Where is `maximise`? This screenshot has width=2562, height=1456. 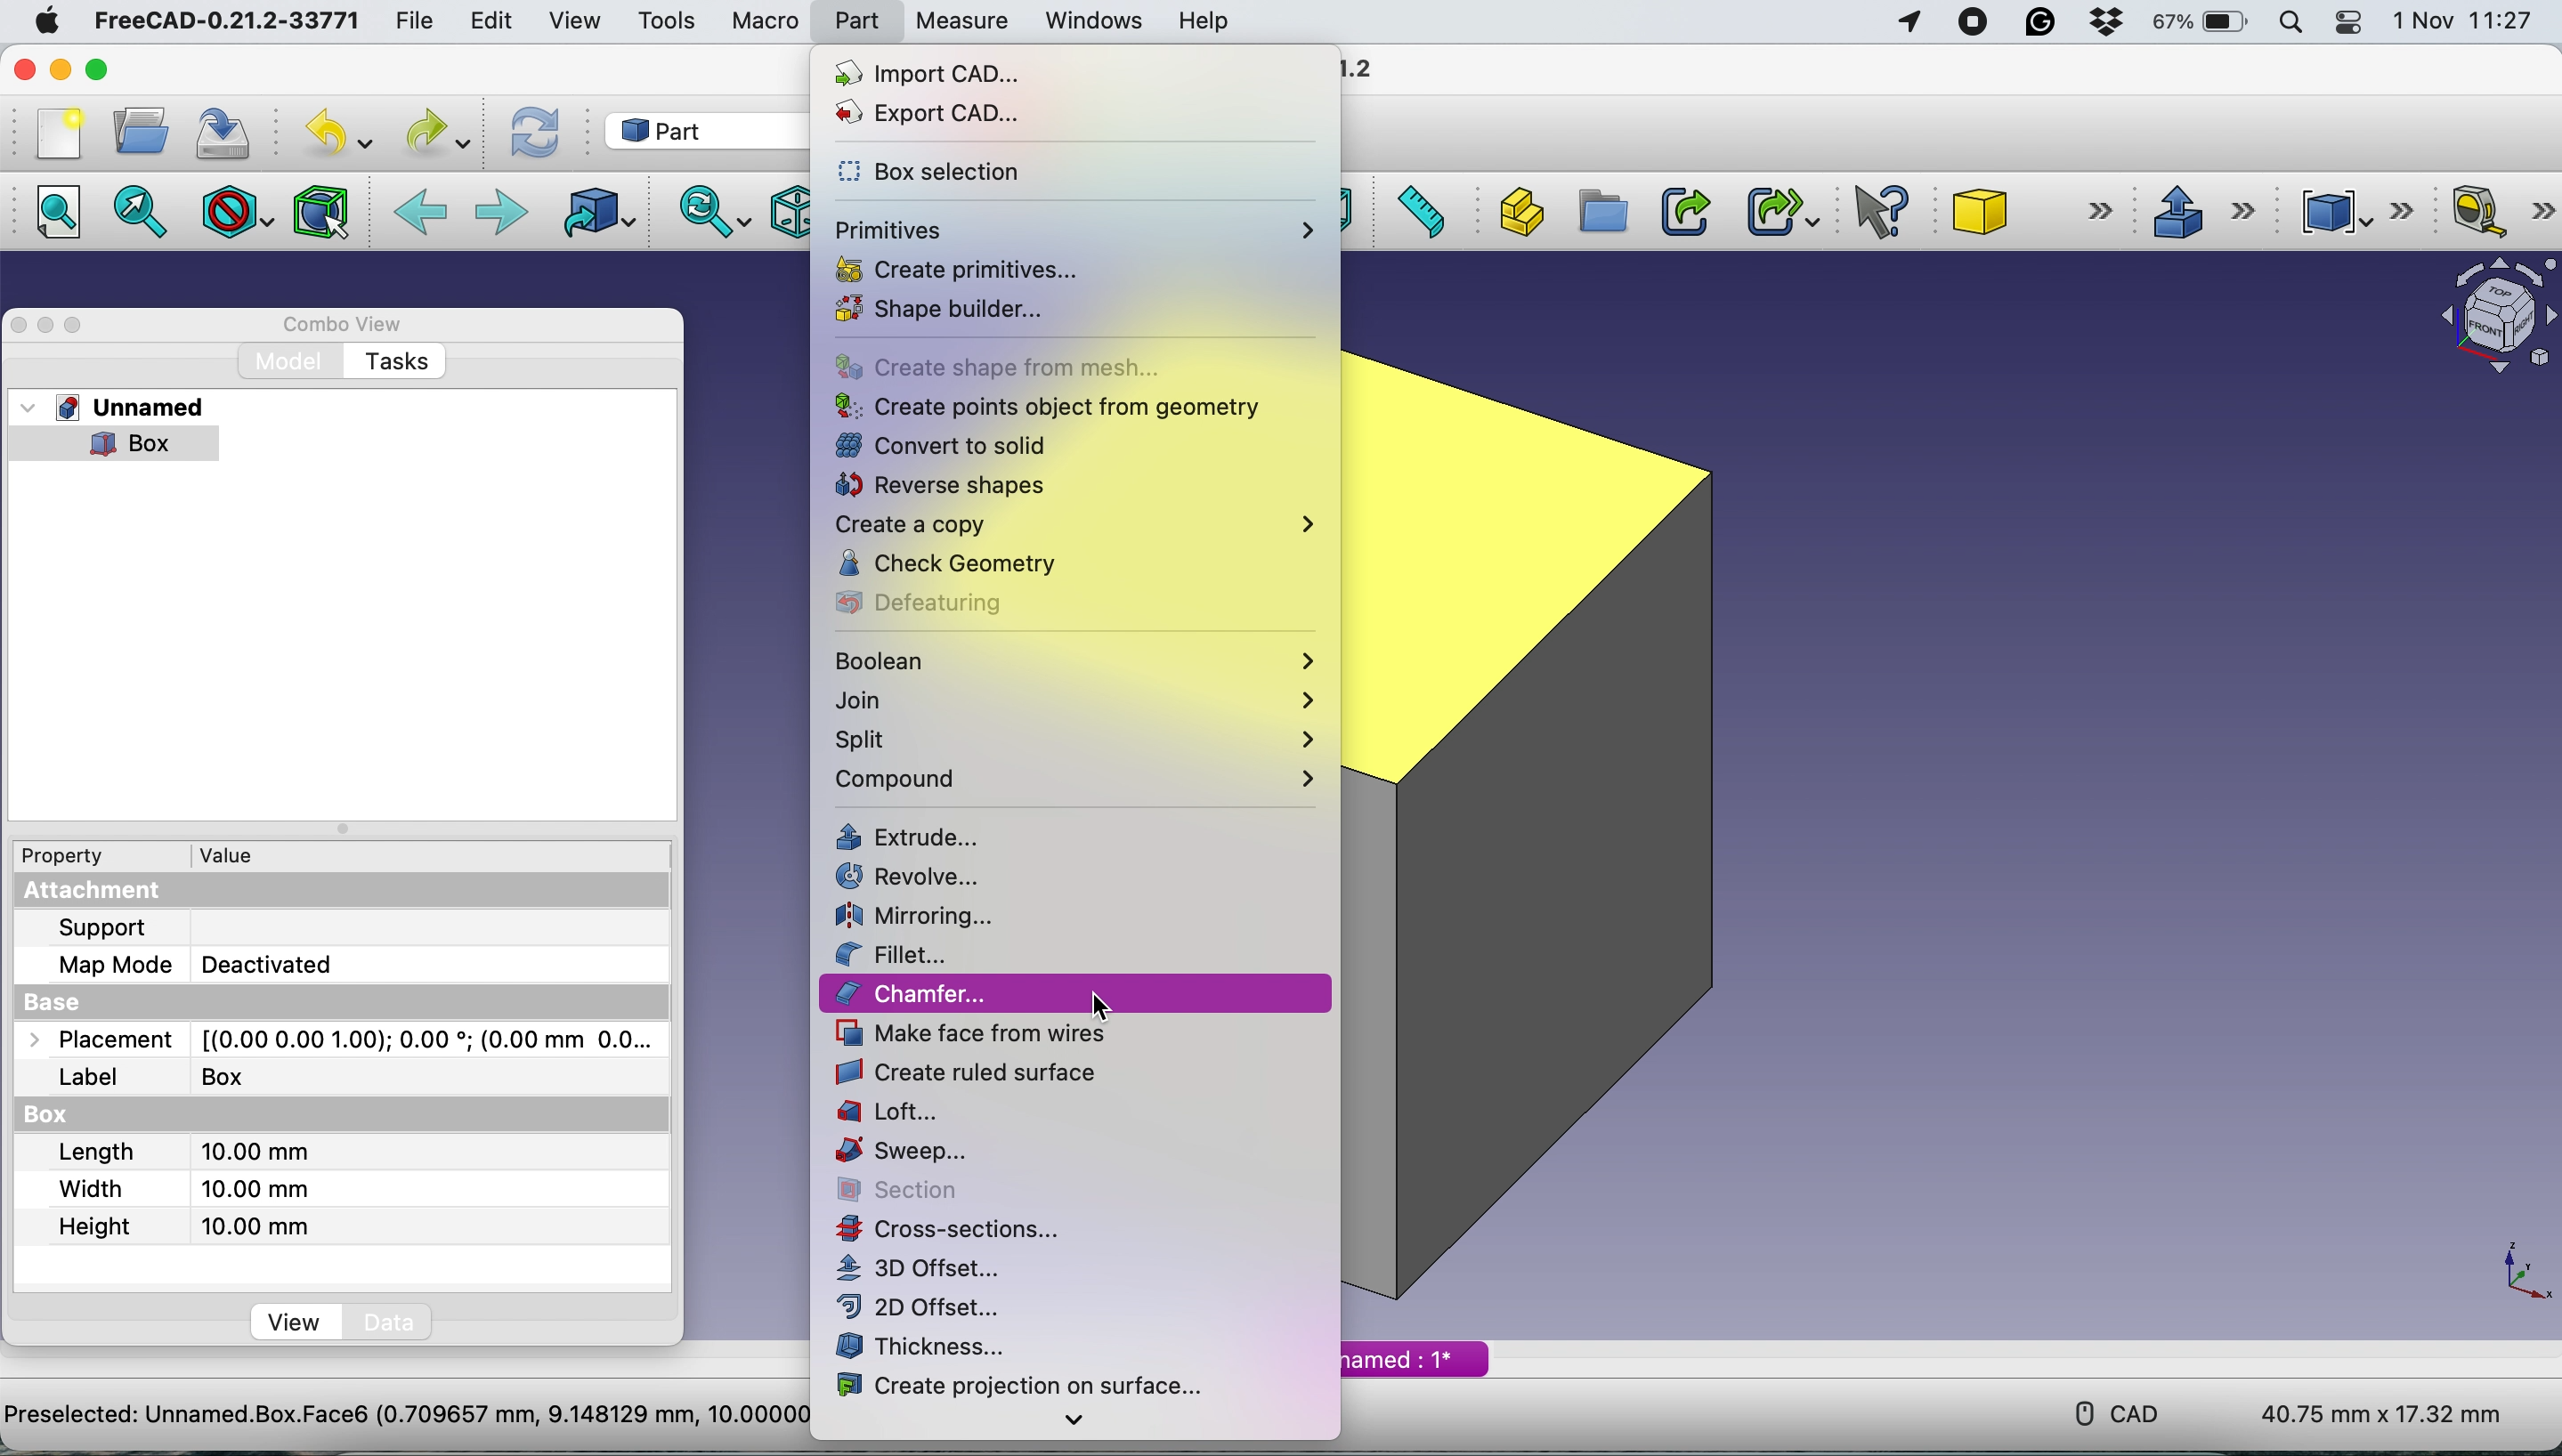
maximise is located at coordinates (92, 72).